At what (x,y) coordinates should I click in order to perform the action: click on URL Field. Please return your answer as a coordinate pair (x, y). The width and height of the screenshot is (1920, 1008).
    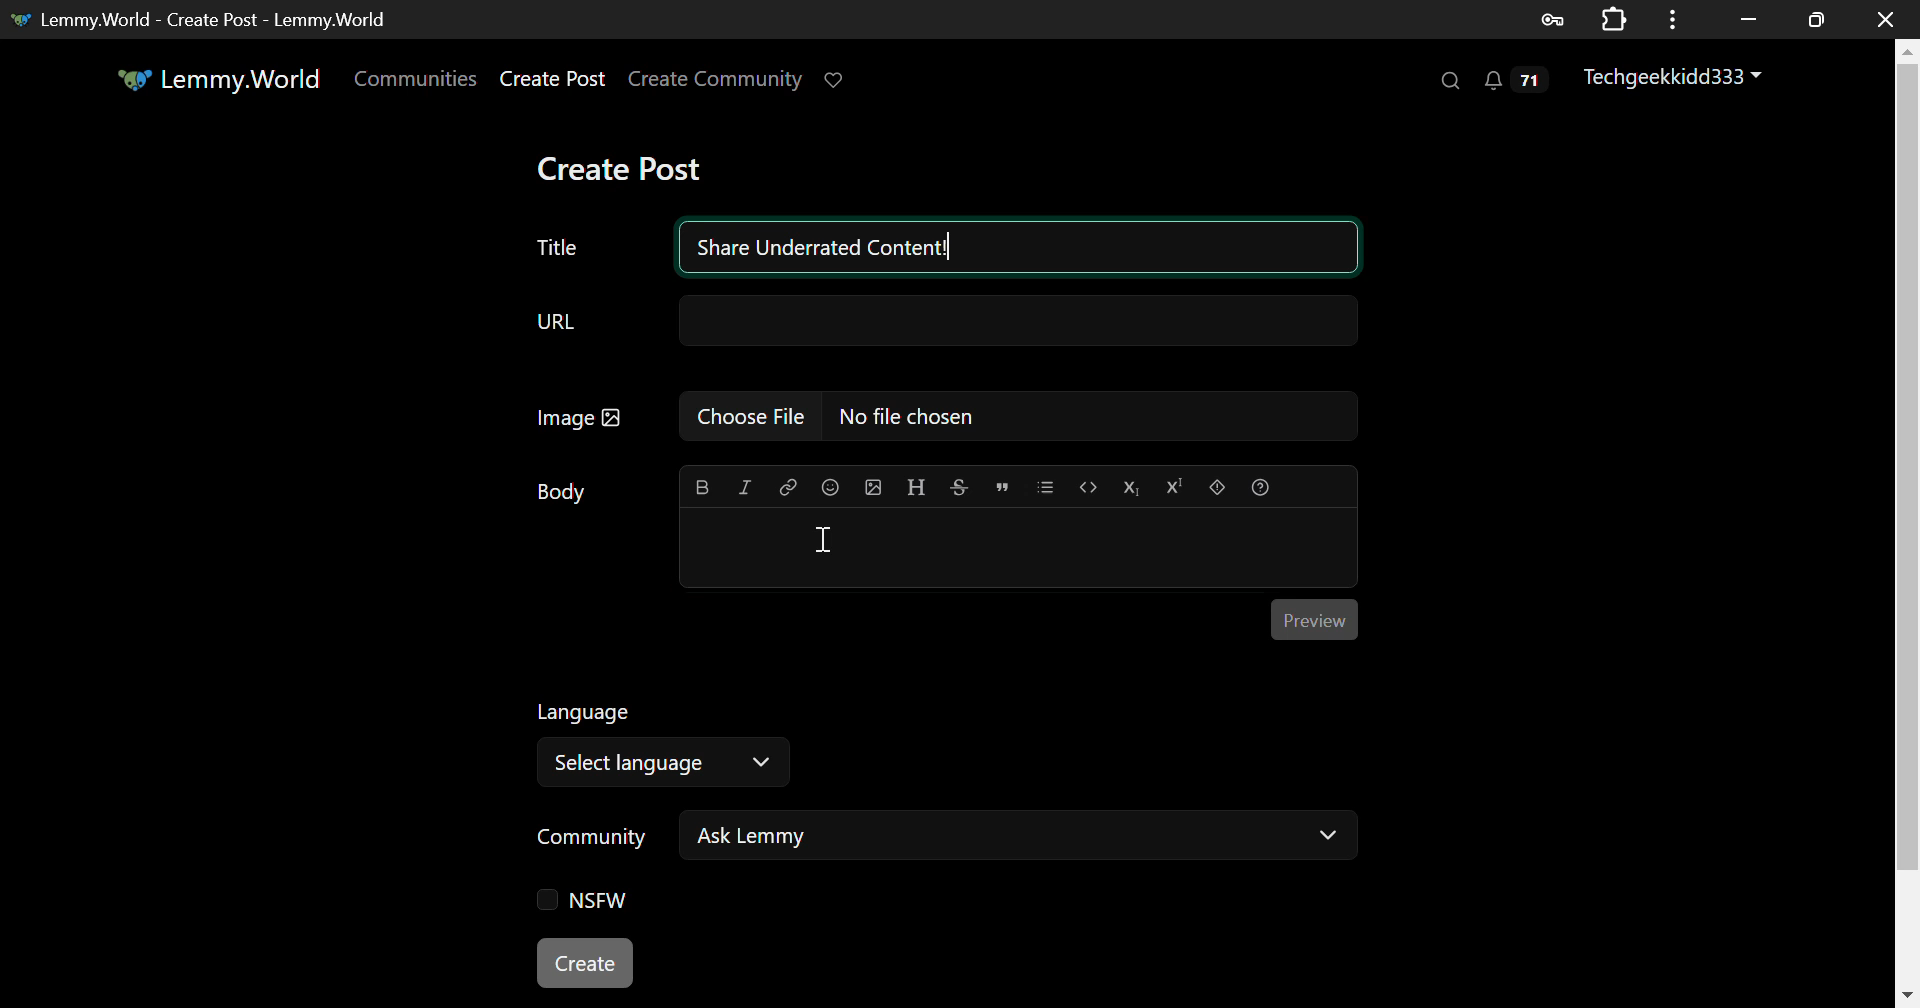
    Looking at the image, I should click on (940, 324).